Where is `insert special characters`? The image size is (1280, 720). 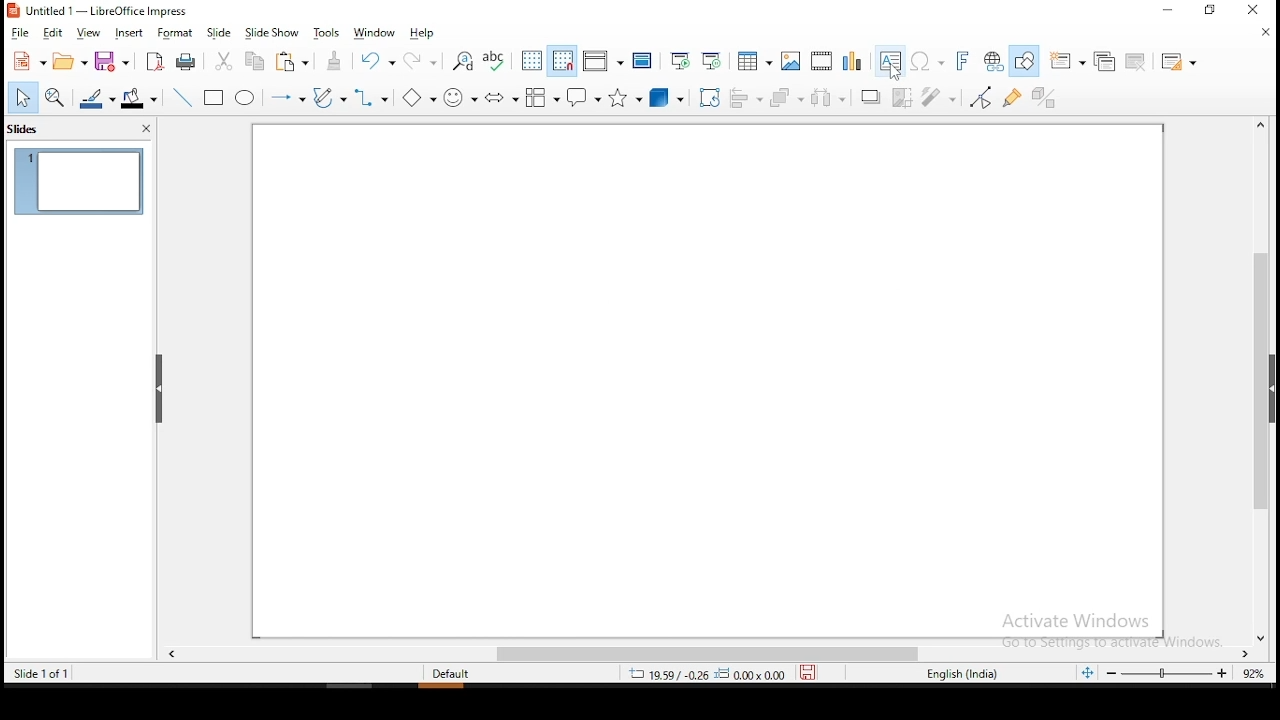
insert special characters is located at coordinates (930, 60).